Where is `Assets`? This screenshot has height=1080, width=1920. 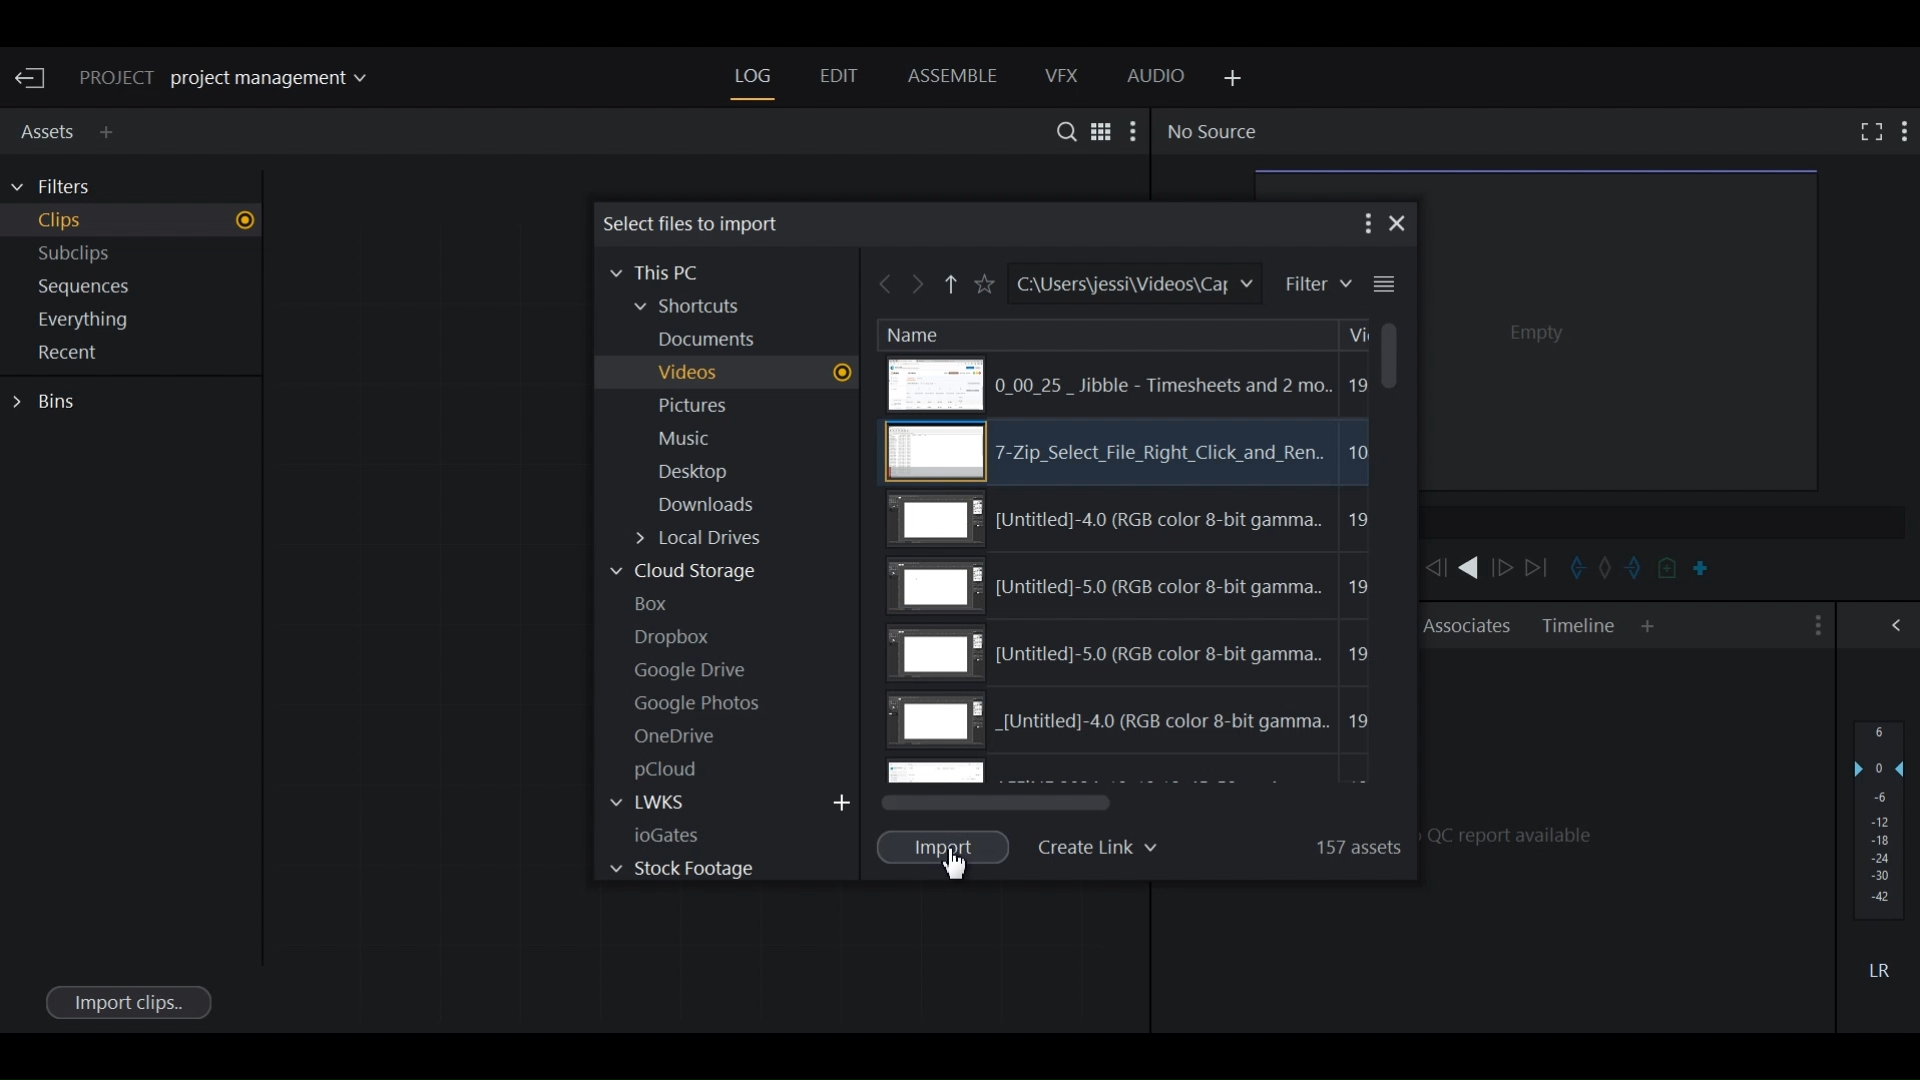
Assets is located at coordinates (44, 129).